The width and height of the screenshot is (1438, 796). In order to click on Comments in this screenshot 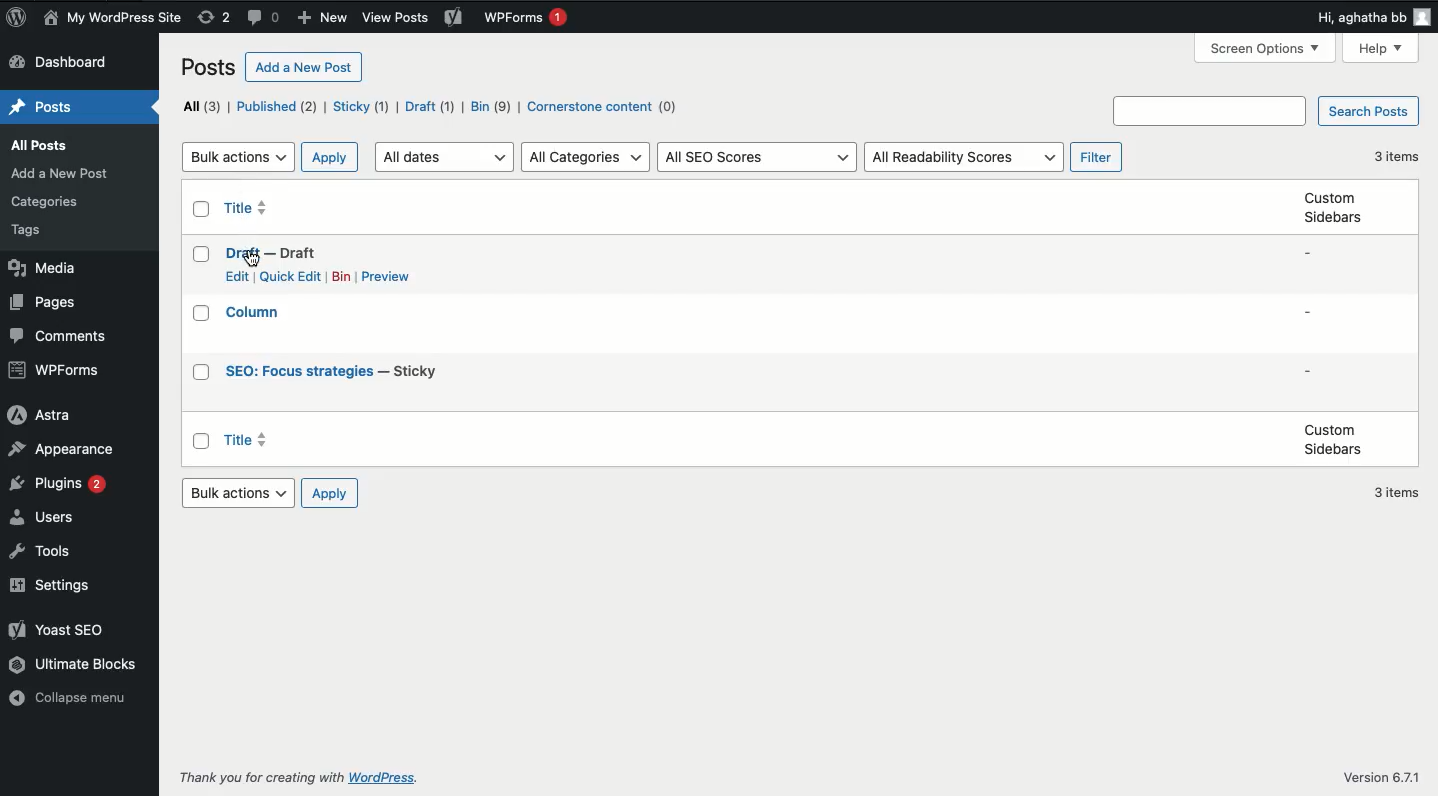, I will do `click(58, 335)`.